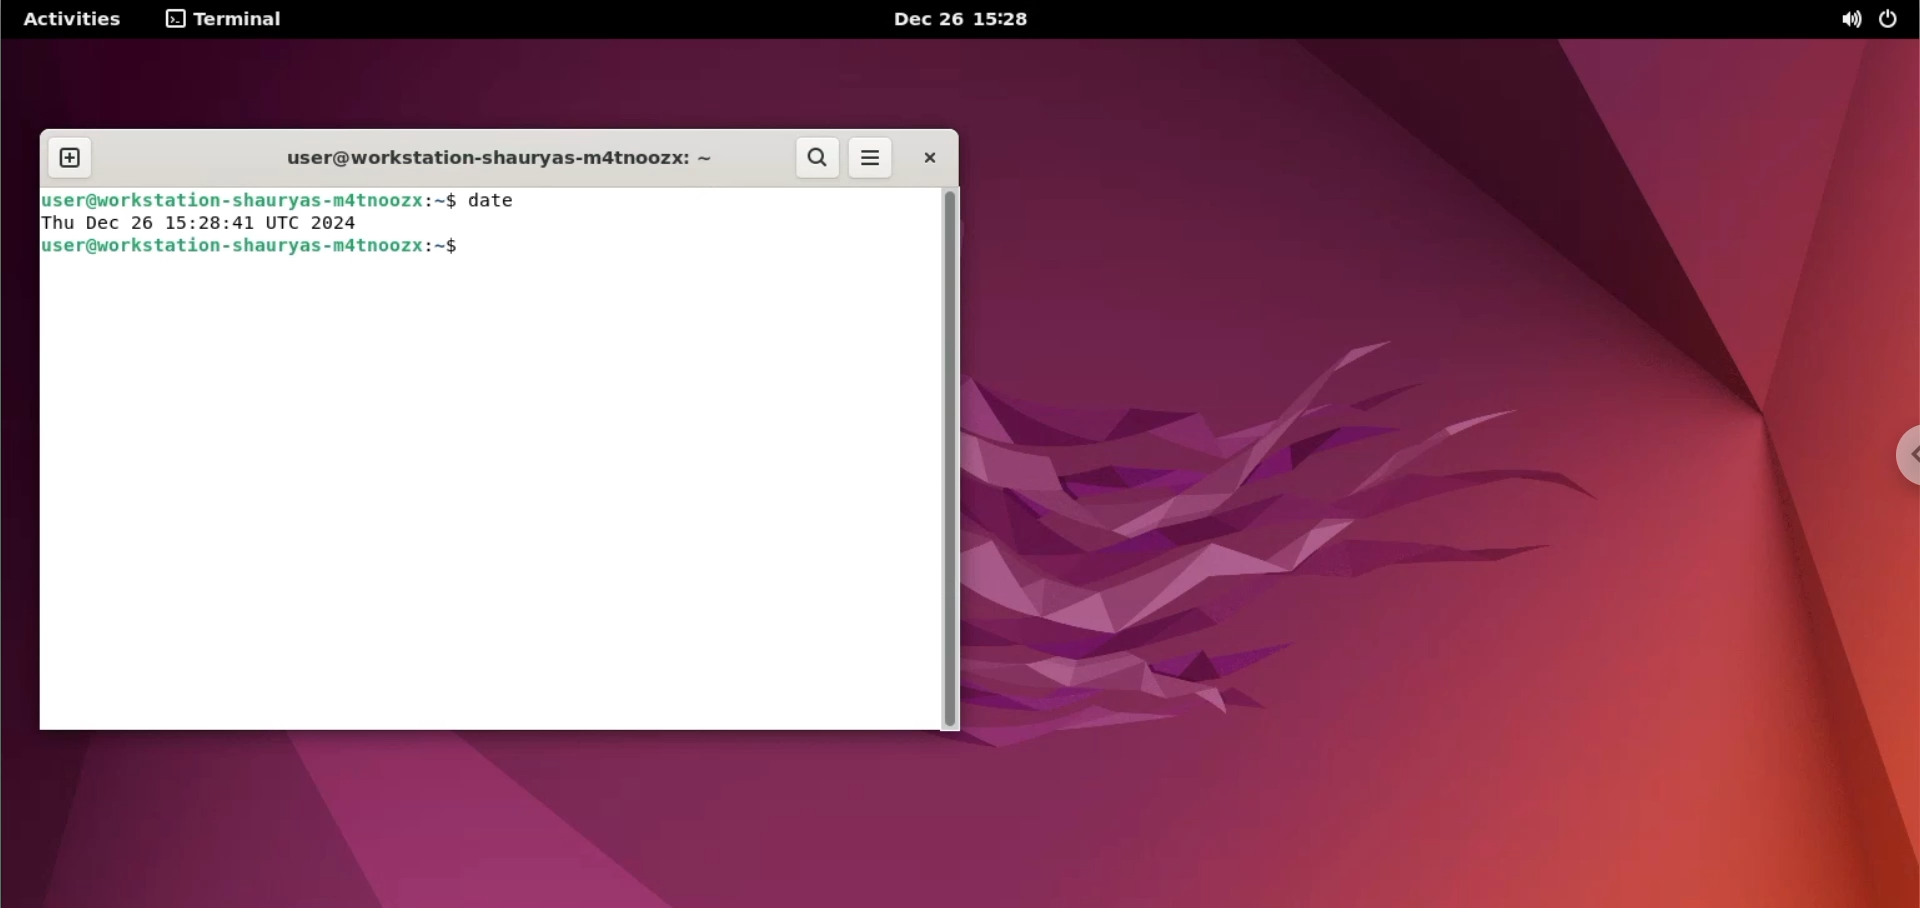  Describe the element at coordinates (934, 156) in the screenshot. I see `close` at that location.